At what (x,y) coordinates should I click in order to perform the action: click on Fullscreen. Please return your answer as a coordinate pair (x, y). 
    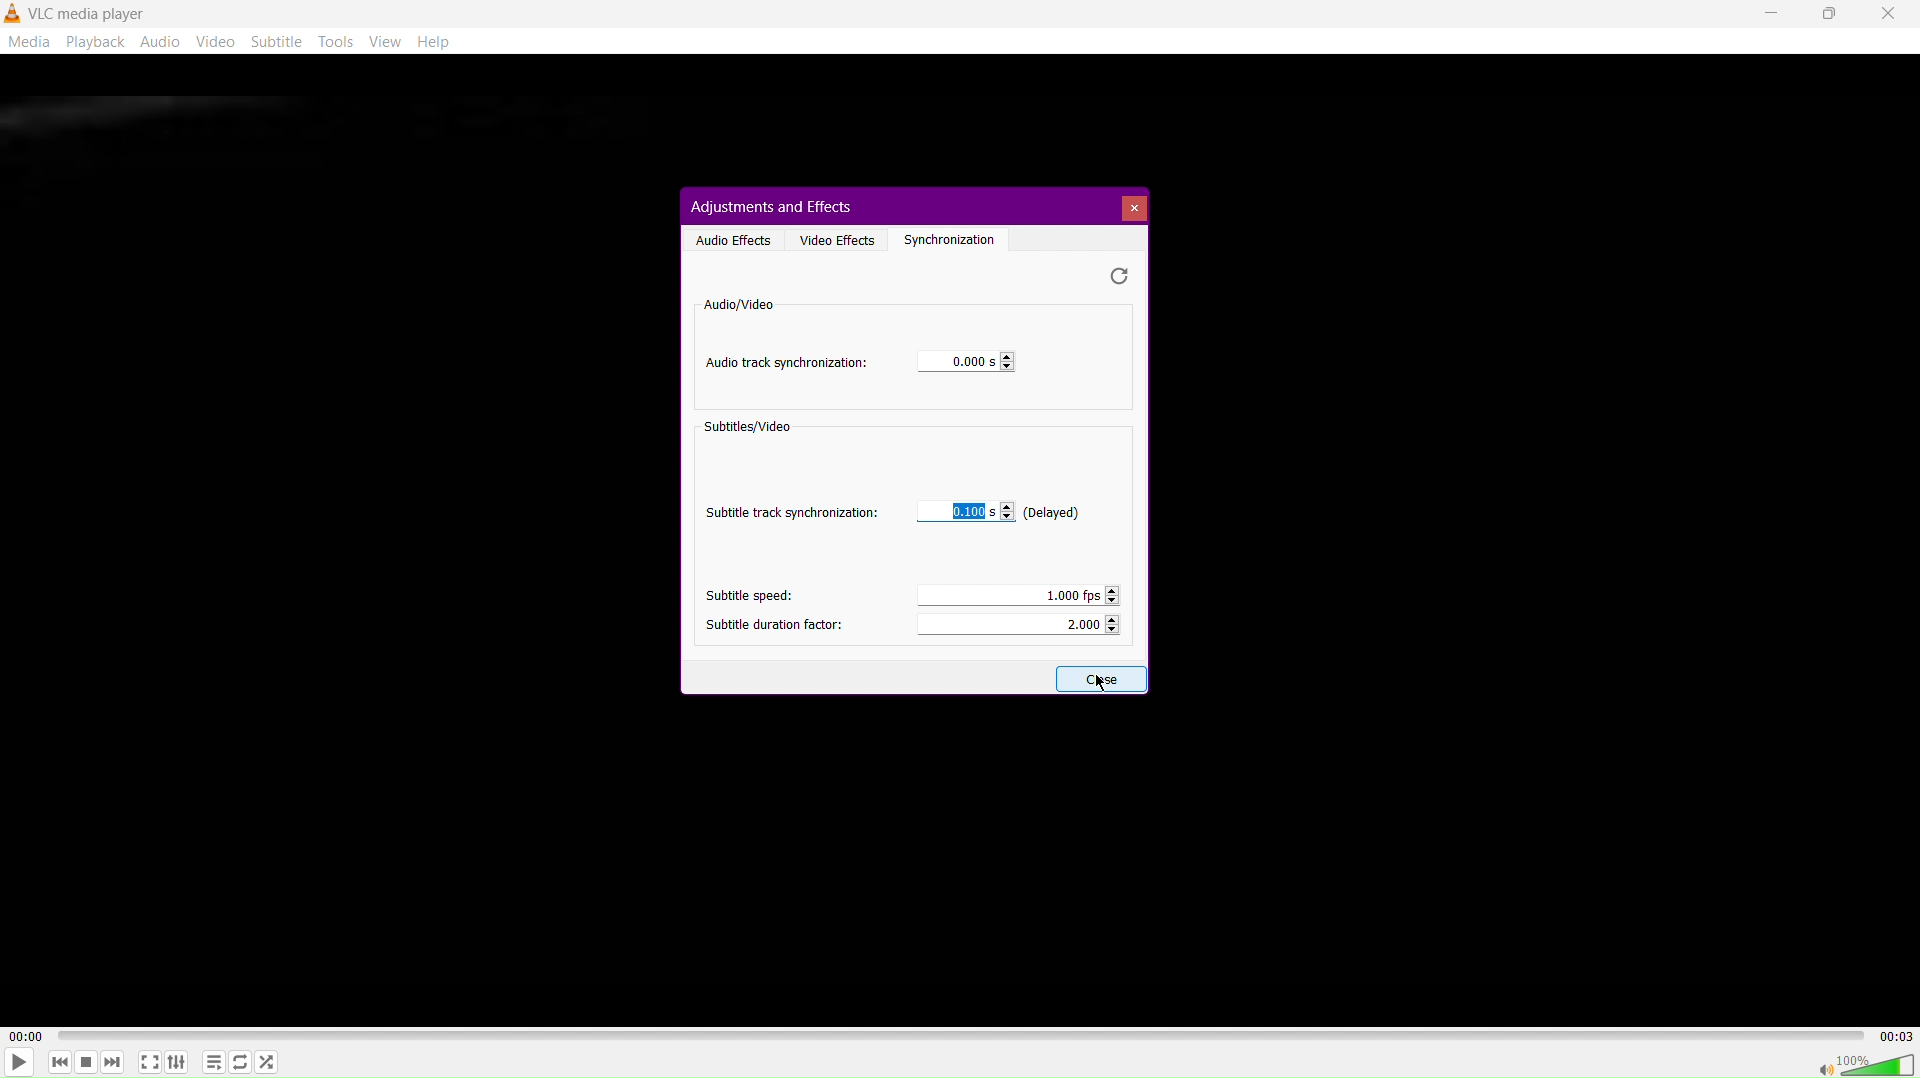
    Looking at the image, I should click on (149, 1062).